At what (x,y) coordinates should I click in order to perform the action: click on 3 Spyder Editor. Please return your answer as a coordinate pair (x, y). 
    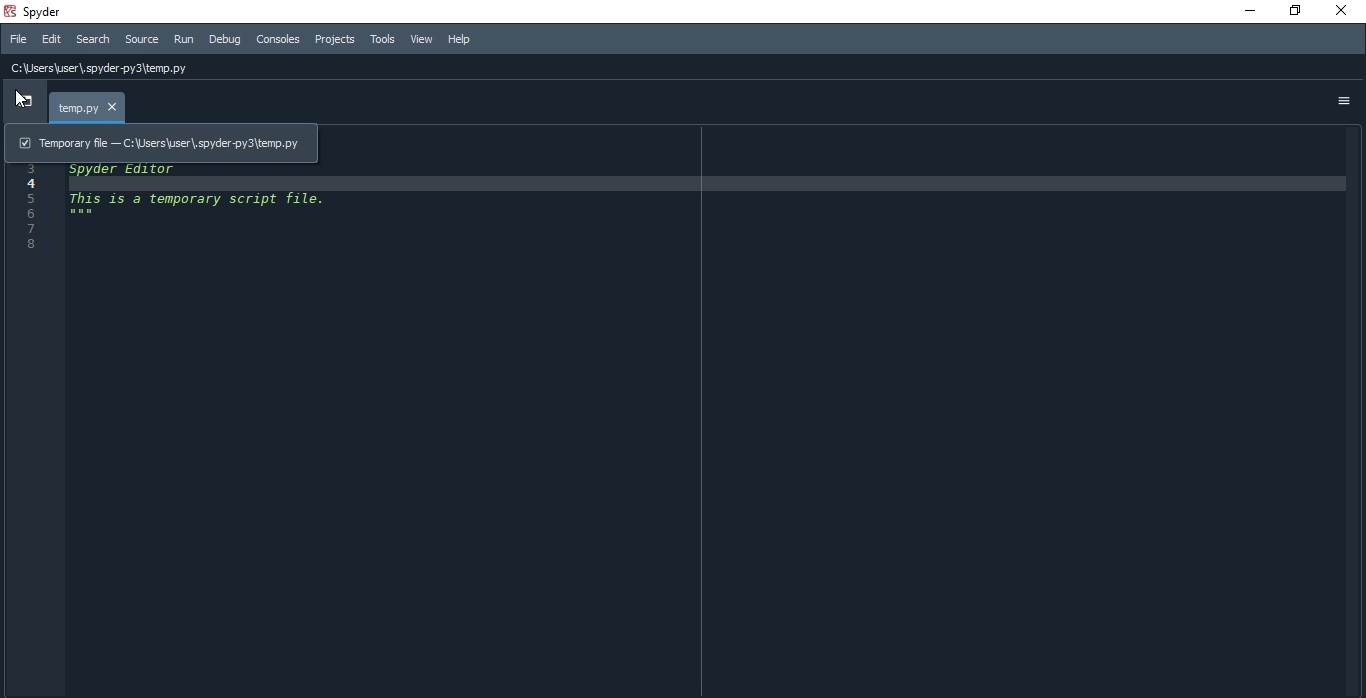
    Looking at the image, I should click on (111, 169).